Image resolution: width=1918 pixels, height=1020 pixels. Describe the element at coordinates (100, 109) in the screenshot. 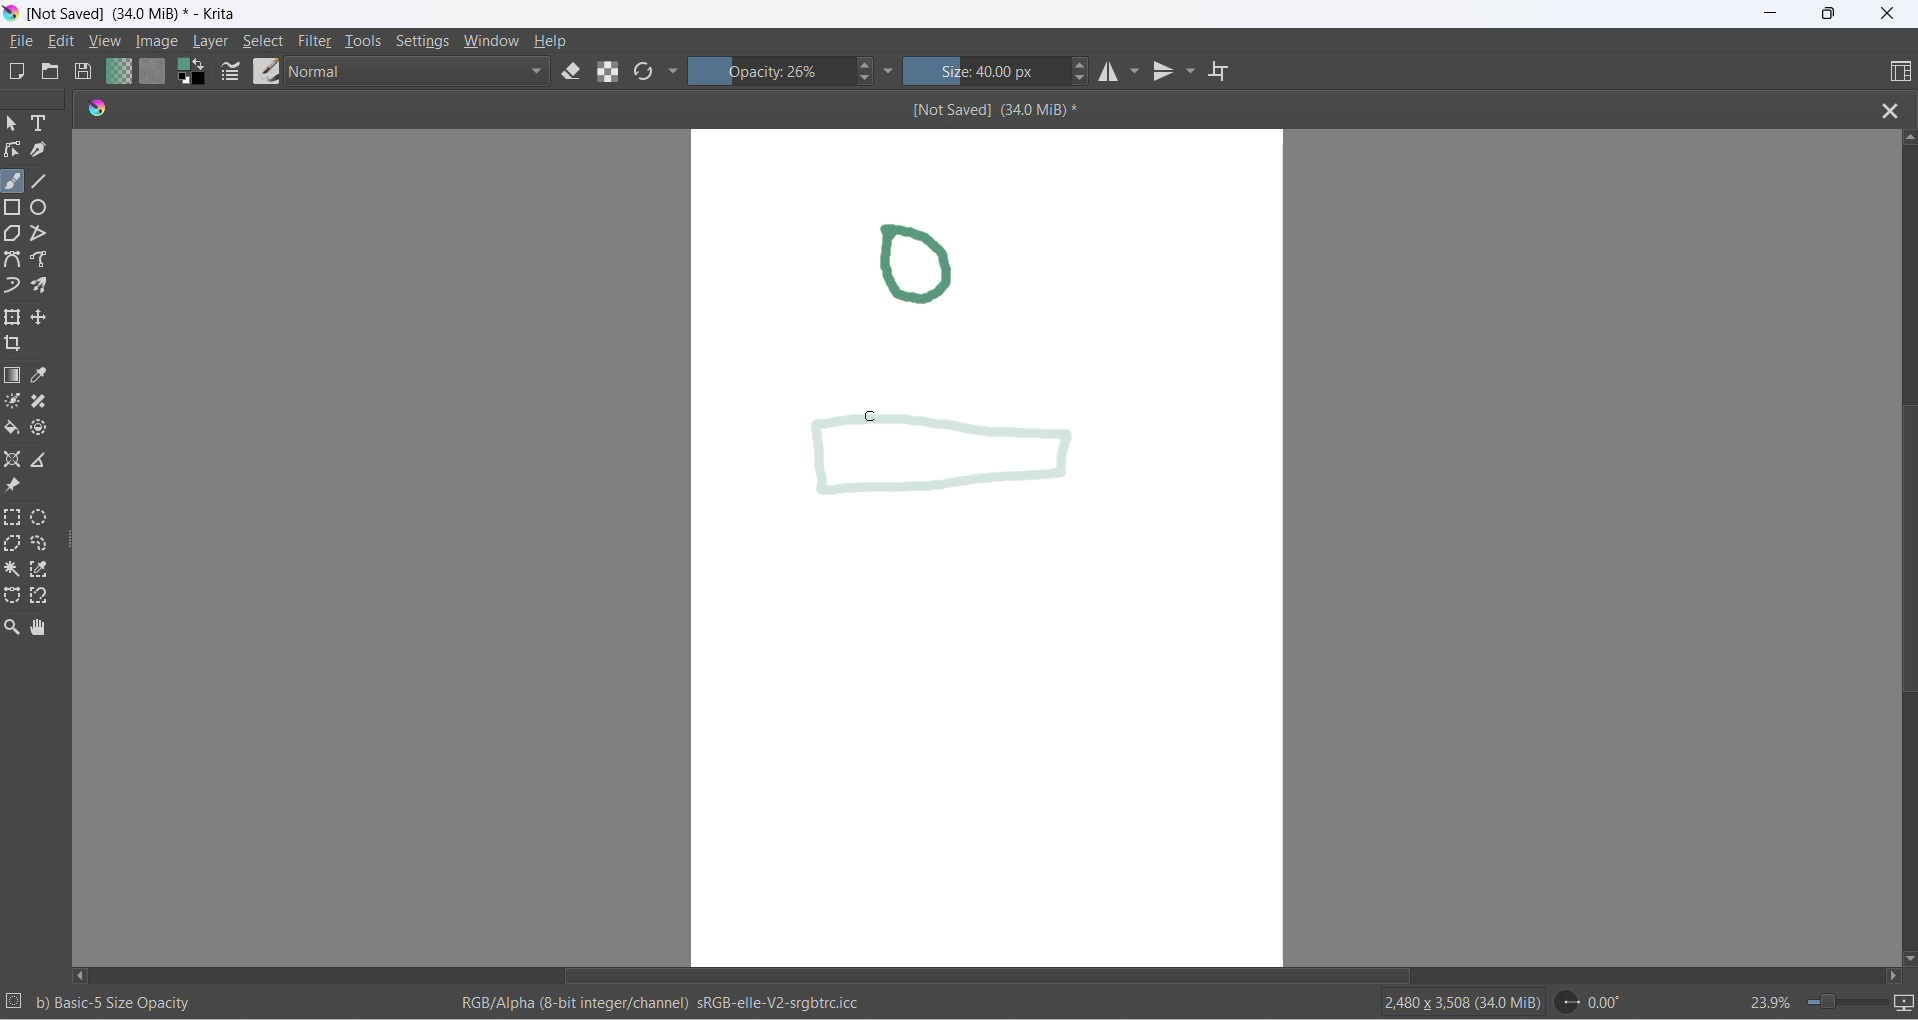

I see `app icon` at that location.